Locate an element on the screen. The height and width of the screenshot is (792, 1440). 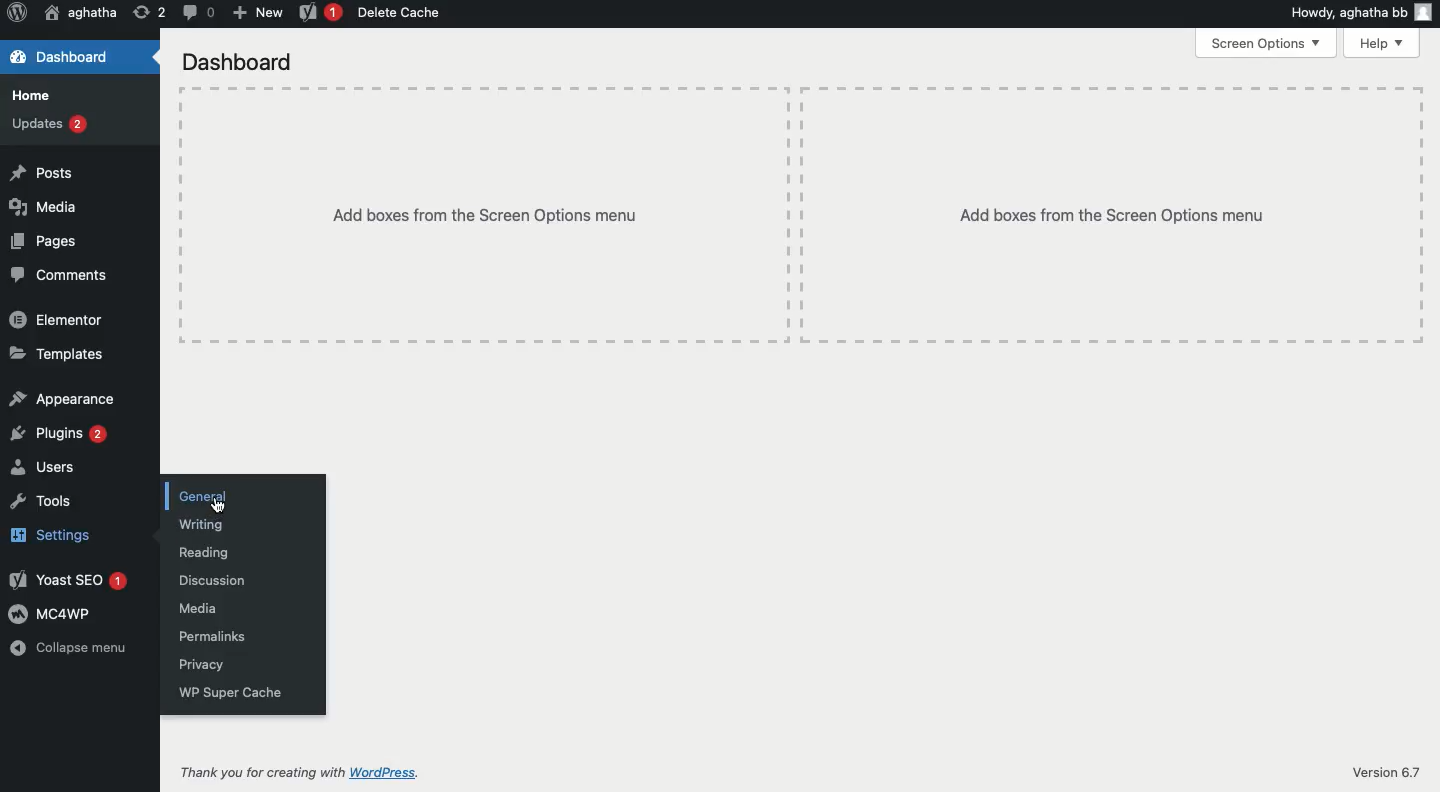
Cursor is located at coordinates (221, 509).